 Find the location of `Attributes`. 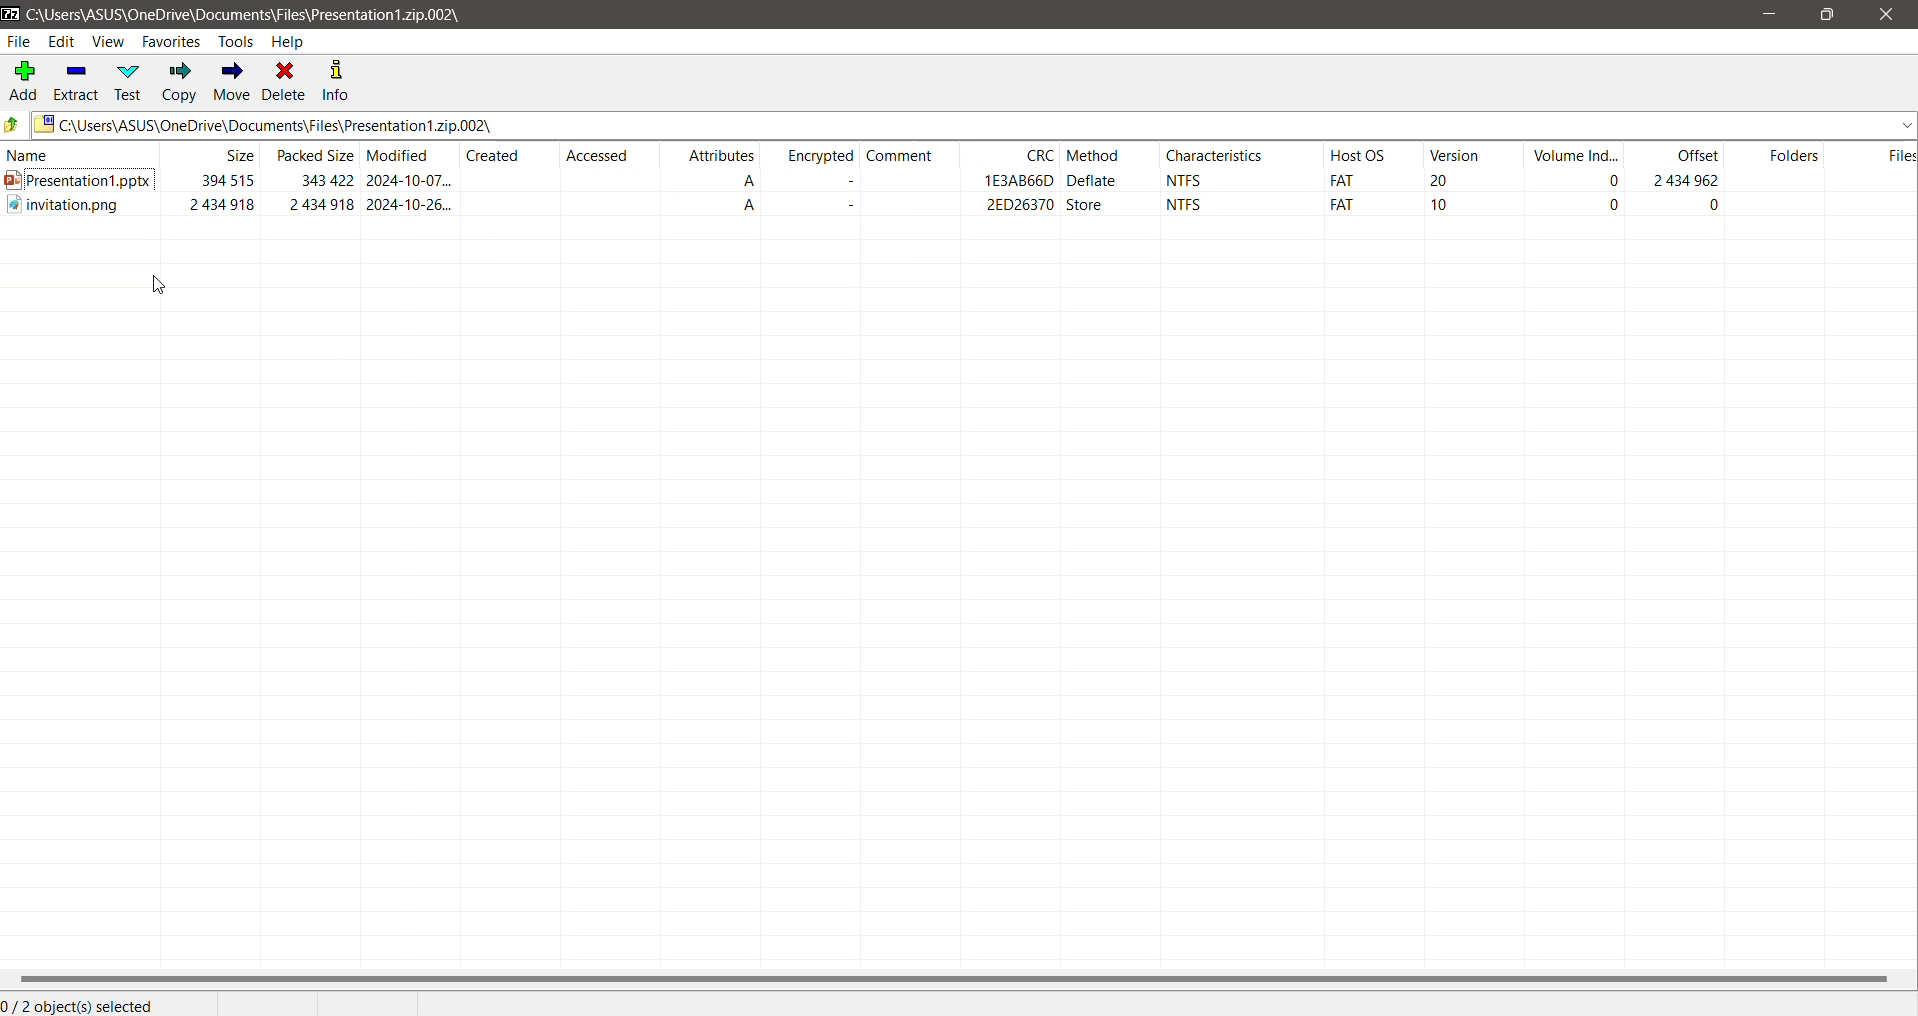

Attributes is located at coordinates (724, 154).